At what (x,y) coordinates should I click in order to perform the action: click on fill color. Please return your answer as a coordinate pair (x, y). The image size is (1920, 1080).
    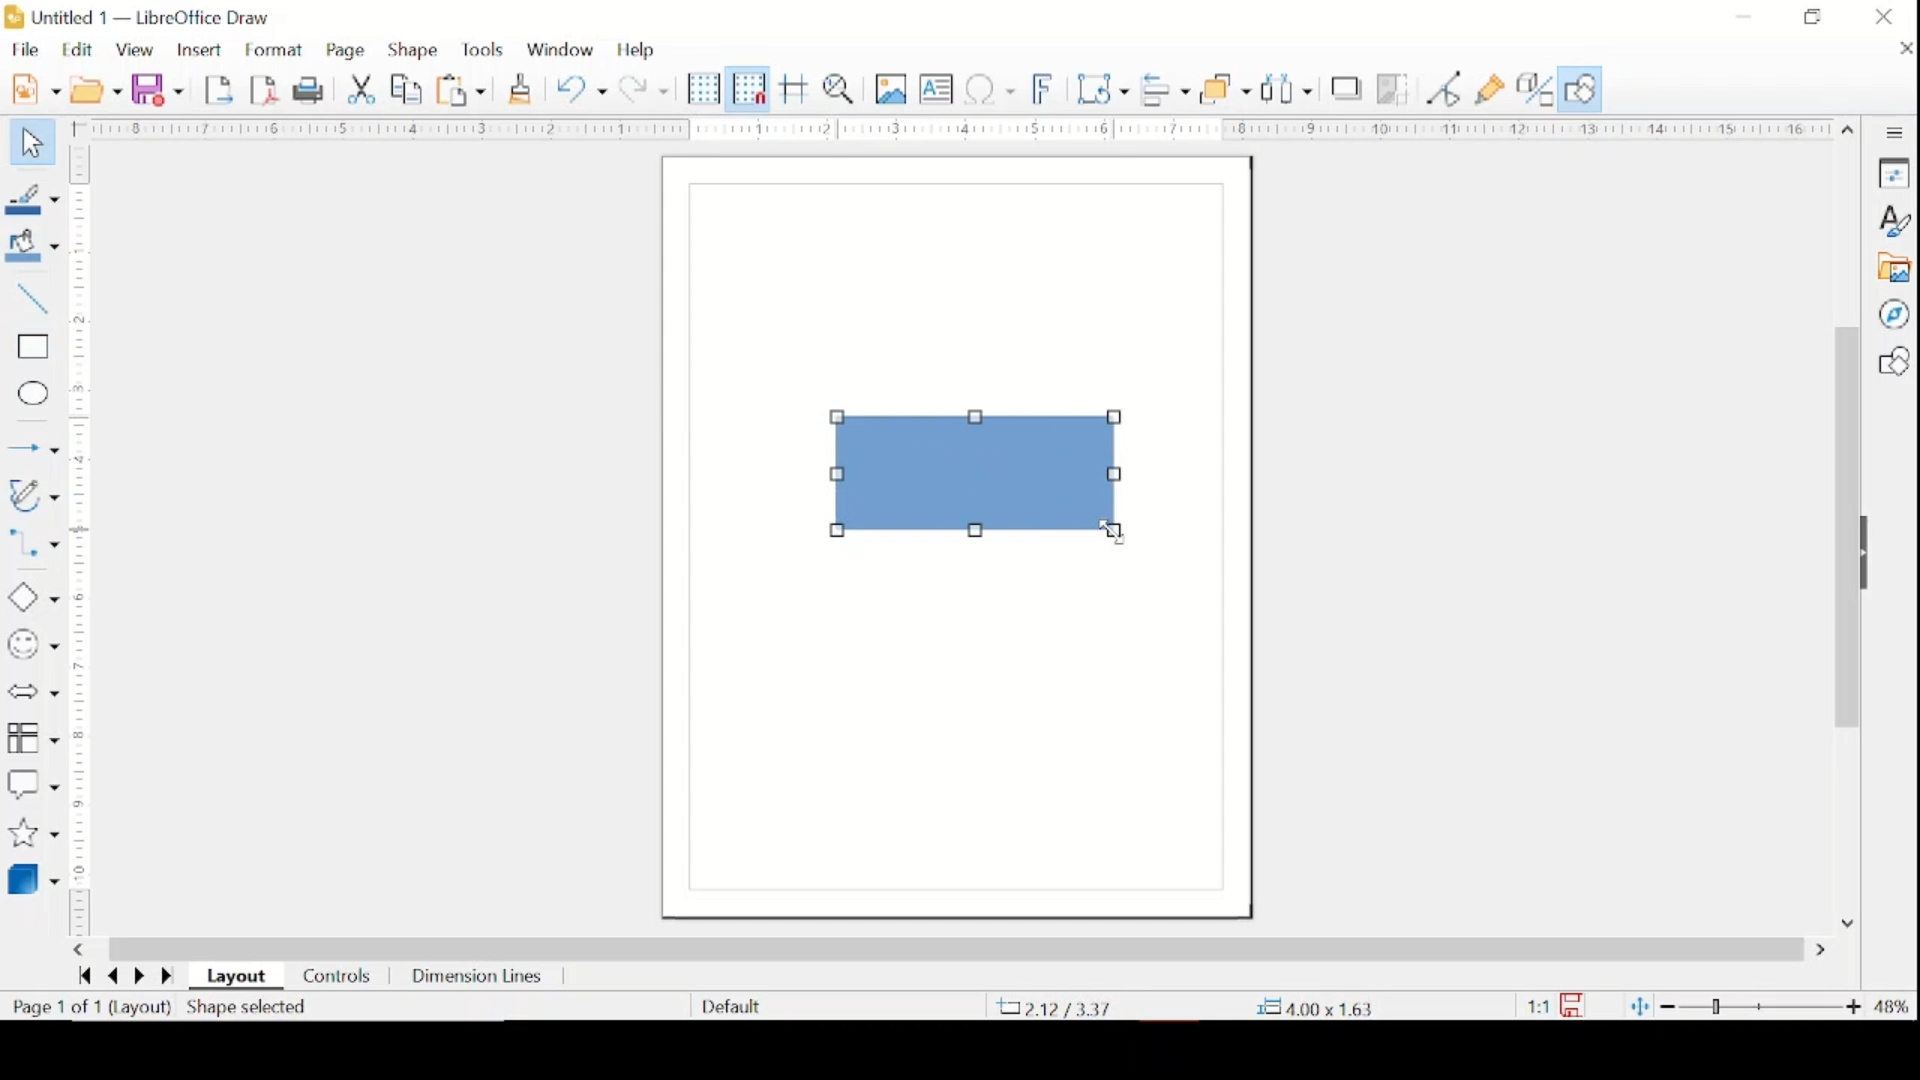
    Looking at the image, I should click on (36, 246).